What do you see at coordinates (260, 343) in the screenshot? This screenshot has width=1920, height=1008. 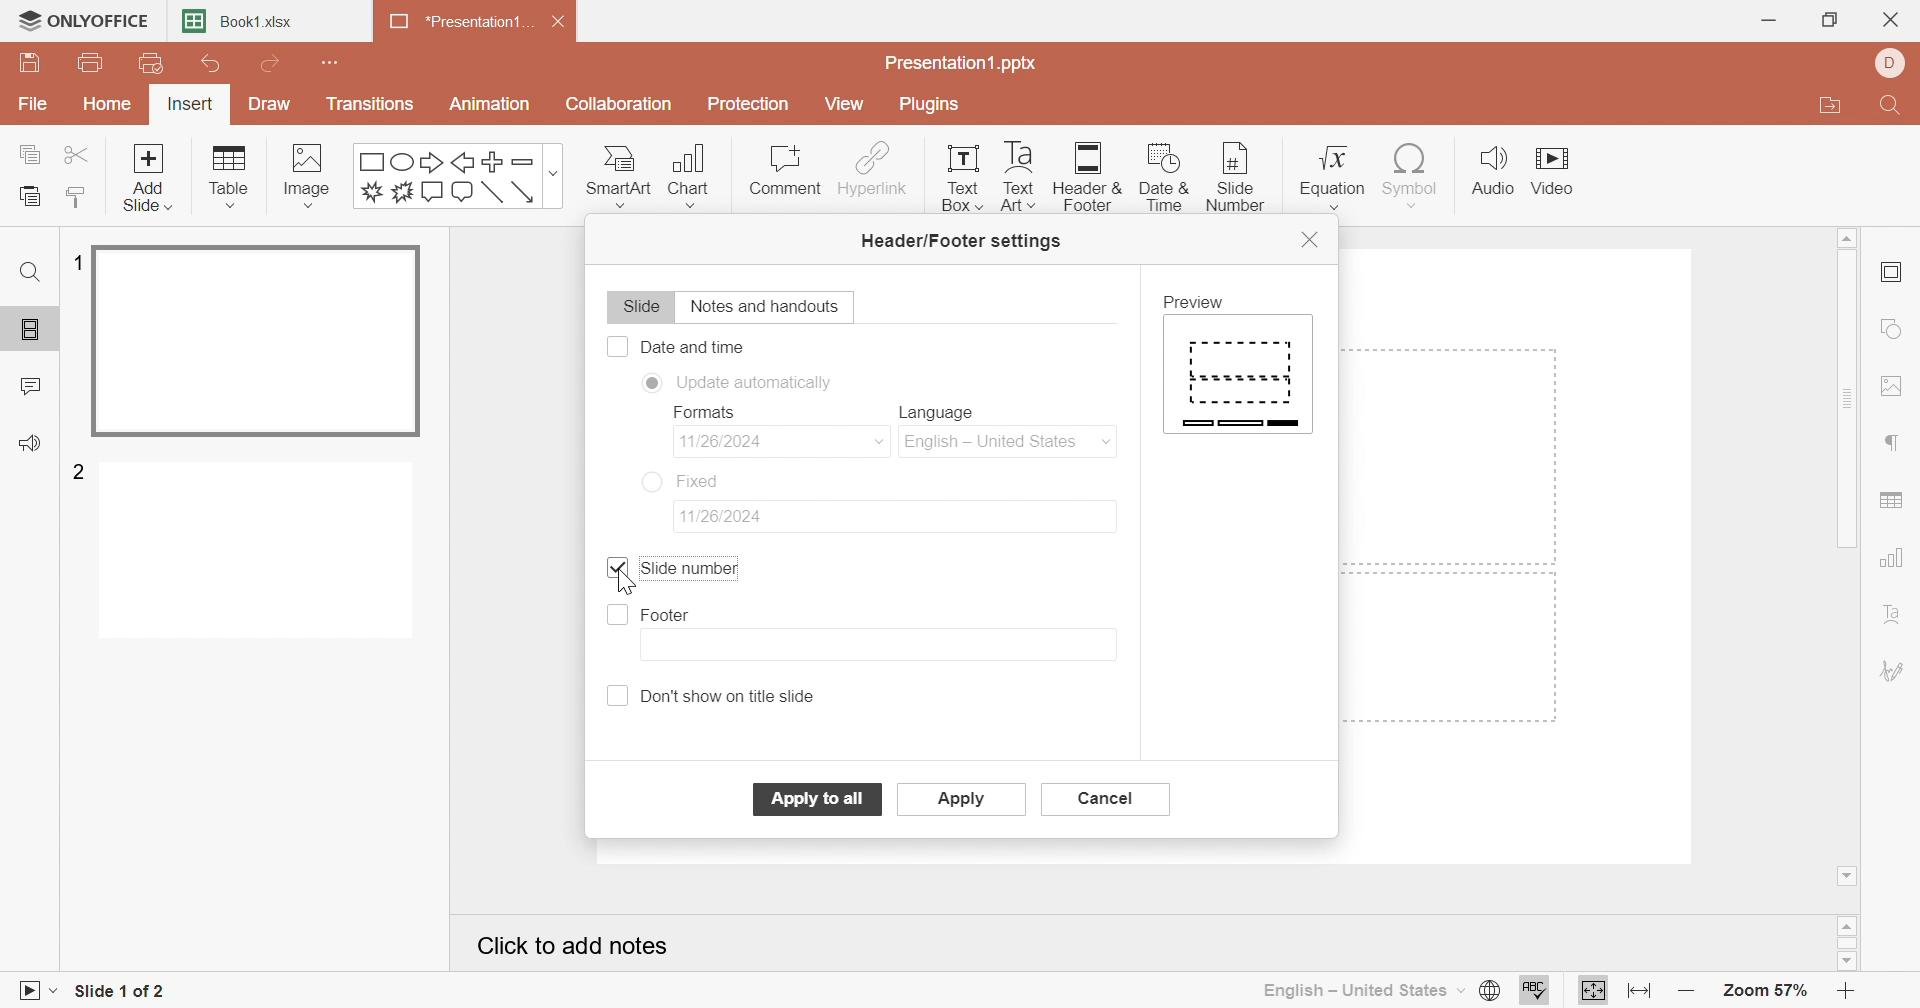 I see `Slide 1` at bounding box center [260, 343].